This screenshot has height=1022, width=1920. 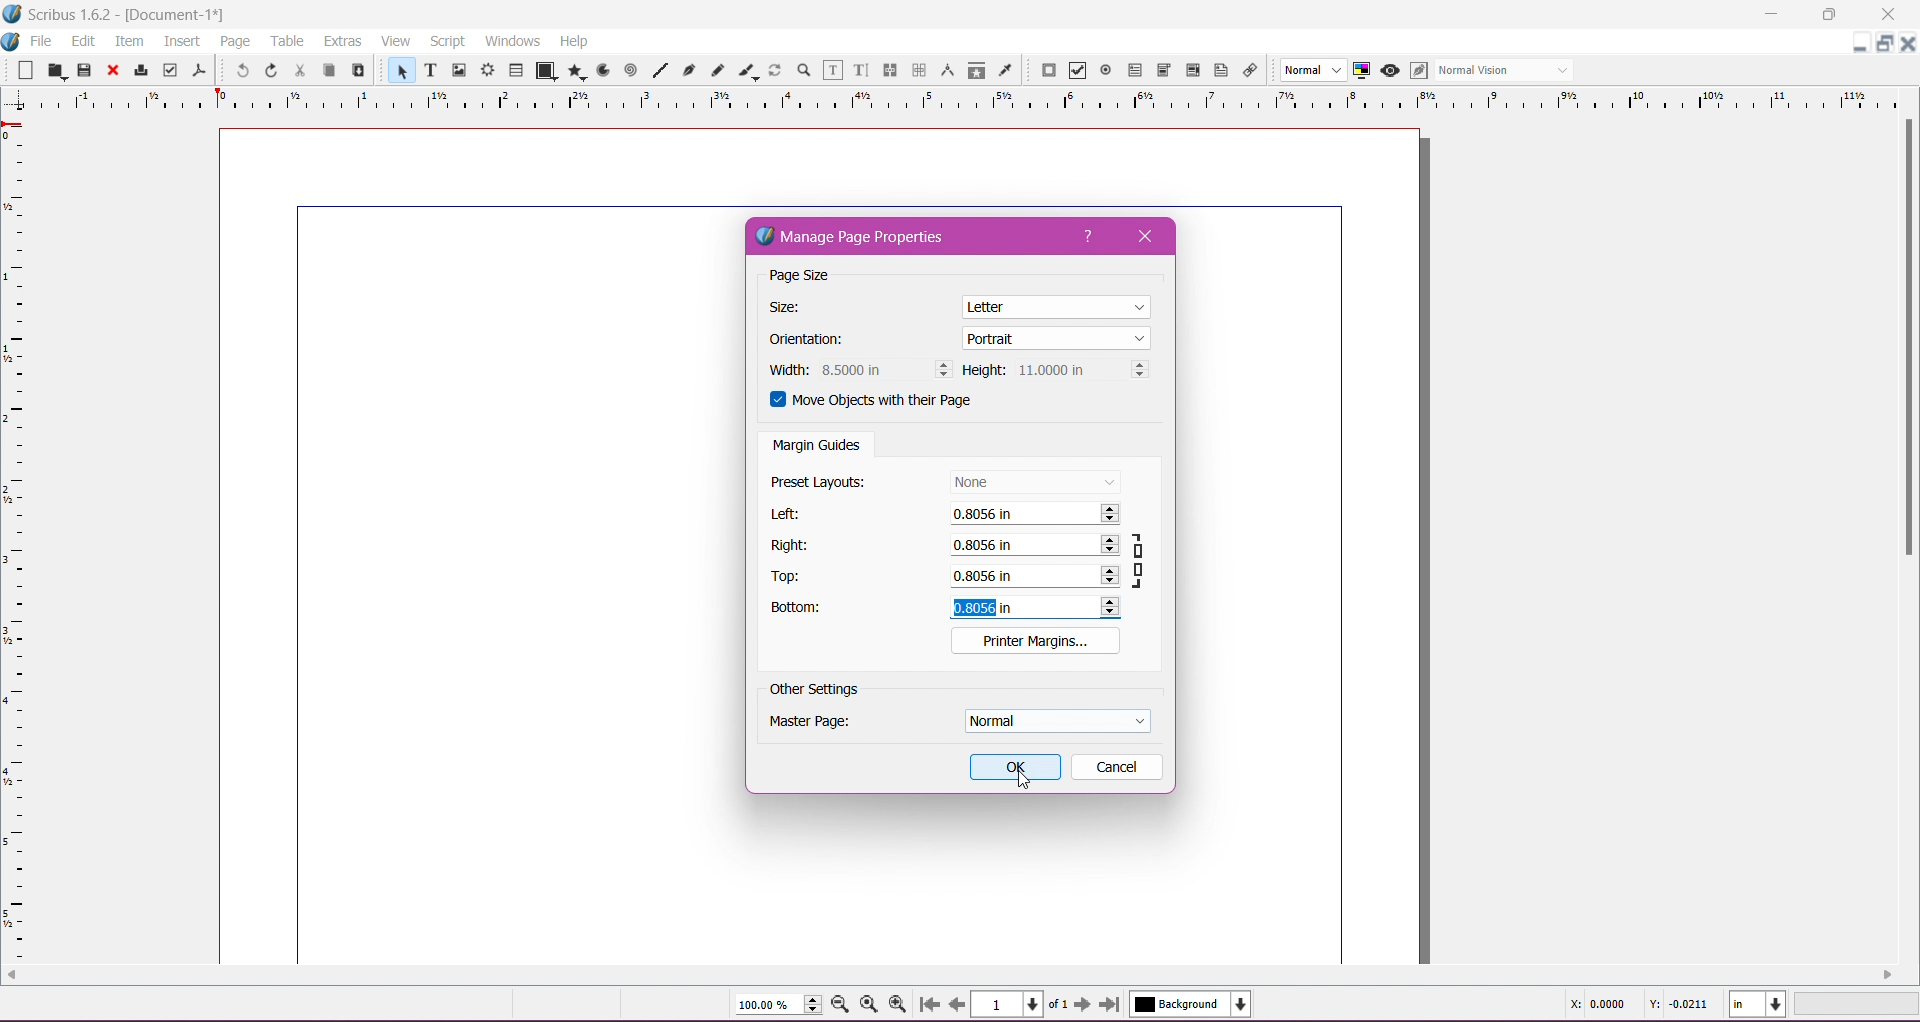 What do you see at coordinates (660, 68) in the screenshot?
I see `Line` at bounding box center [660, 68].